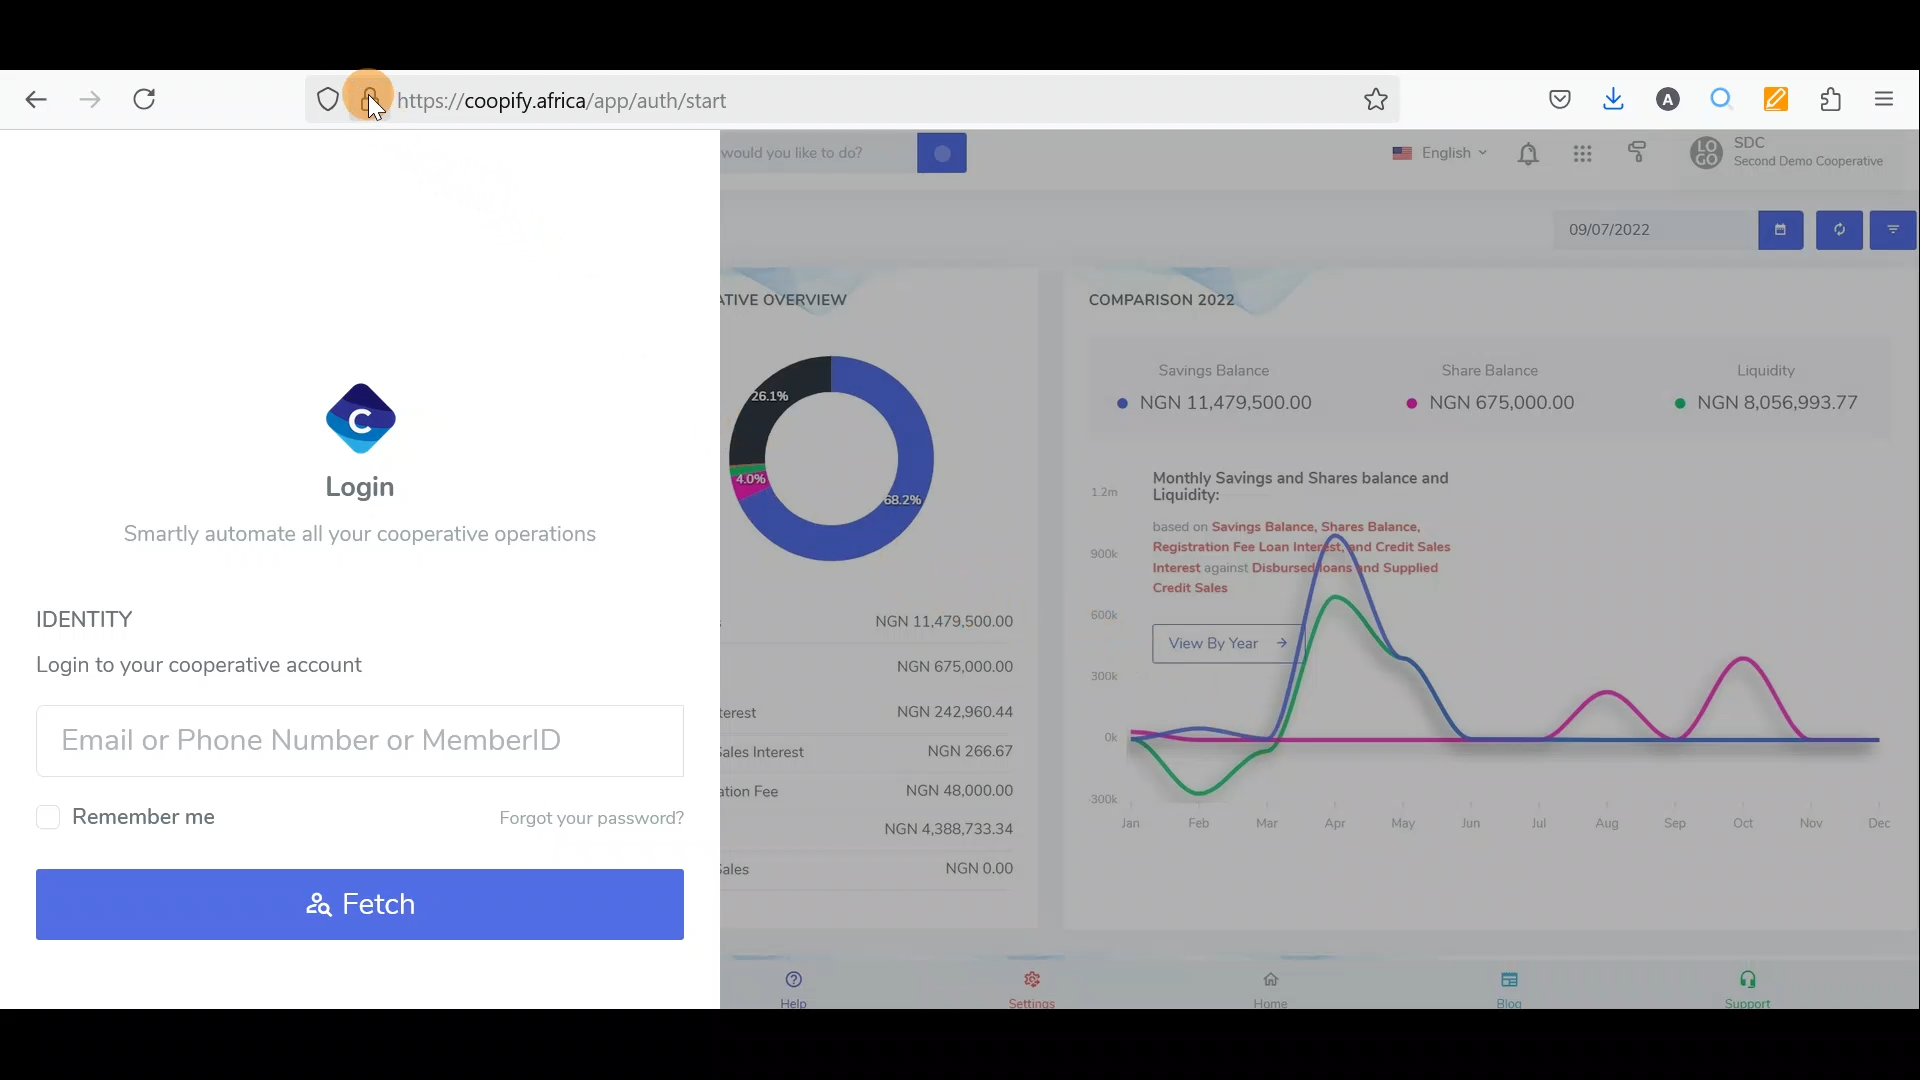  Describe the element at coordinates (363, 904) in the screenshot. I see `Fetch` at that location.